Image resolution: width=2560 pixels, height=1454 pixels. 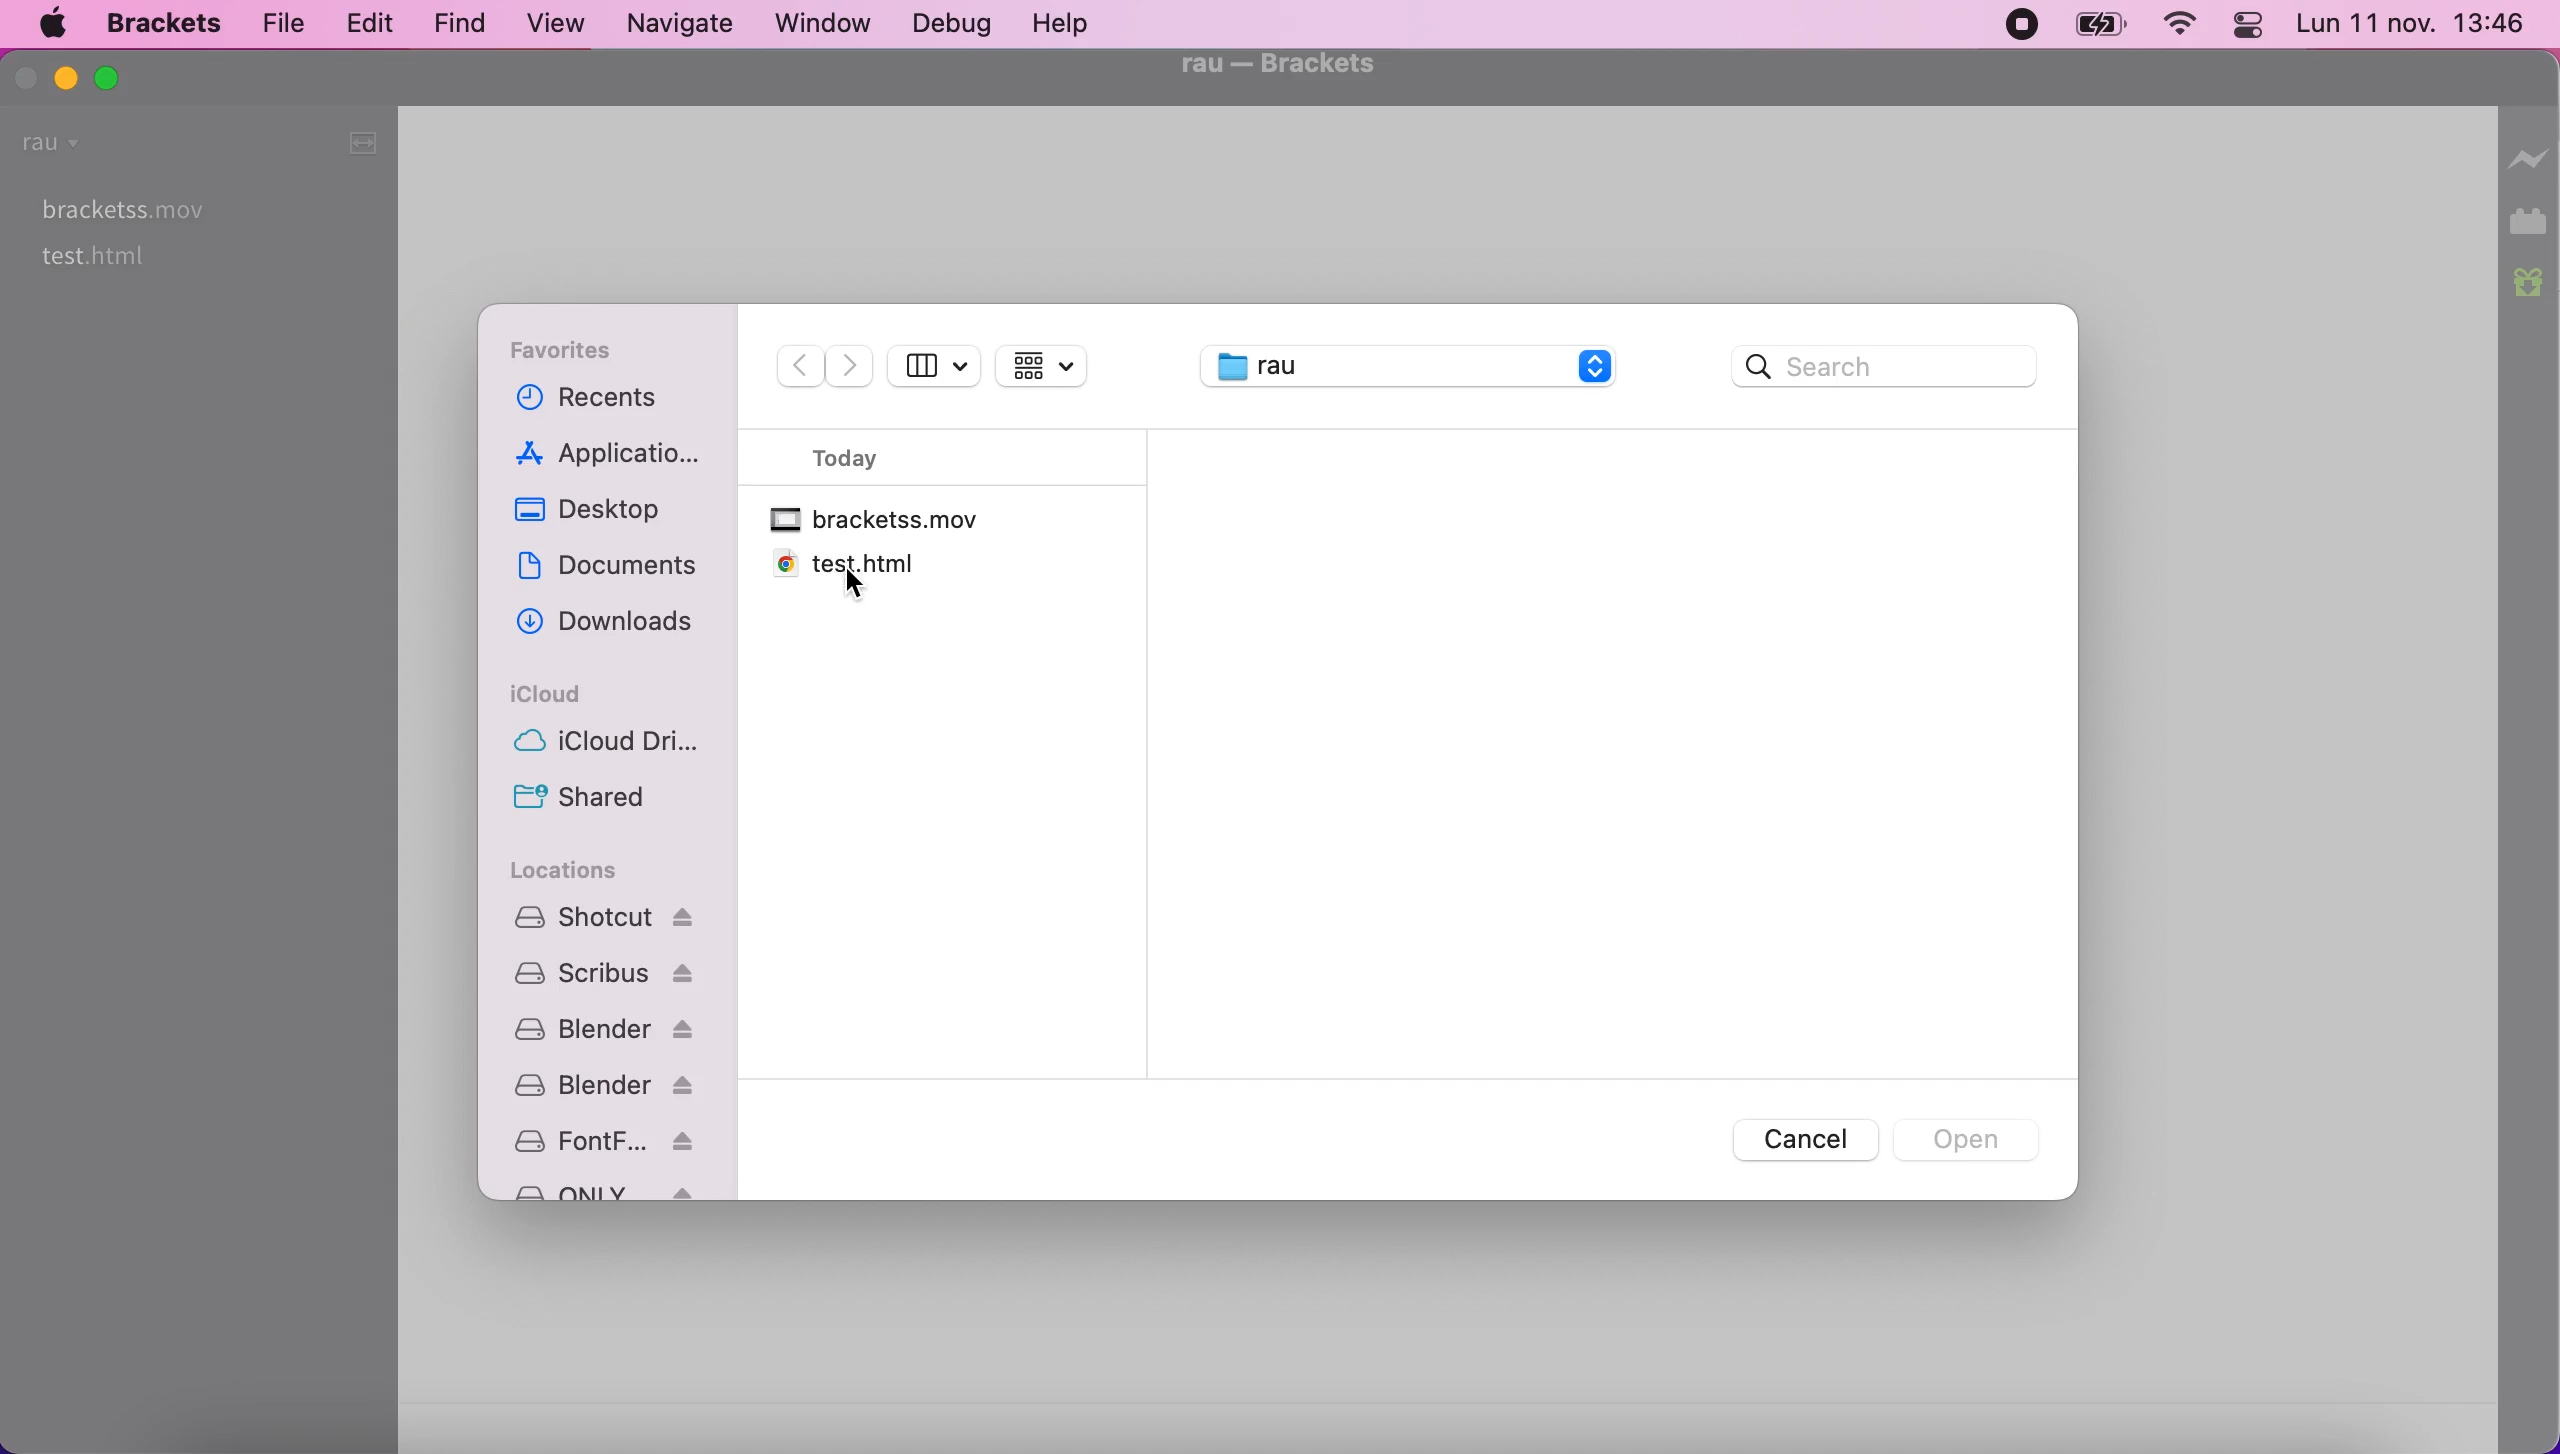 What do you see at coordinates (563, 698) in the screenshot?
I see `icloud` at bounding box center [563, 698].